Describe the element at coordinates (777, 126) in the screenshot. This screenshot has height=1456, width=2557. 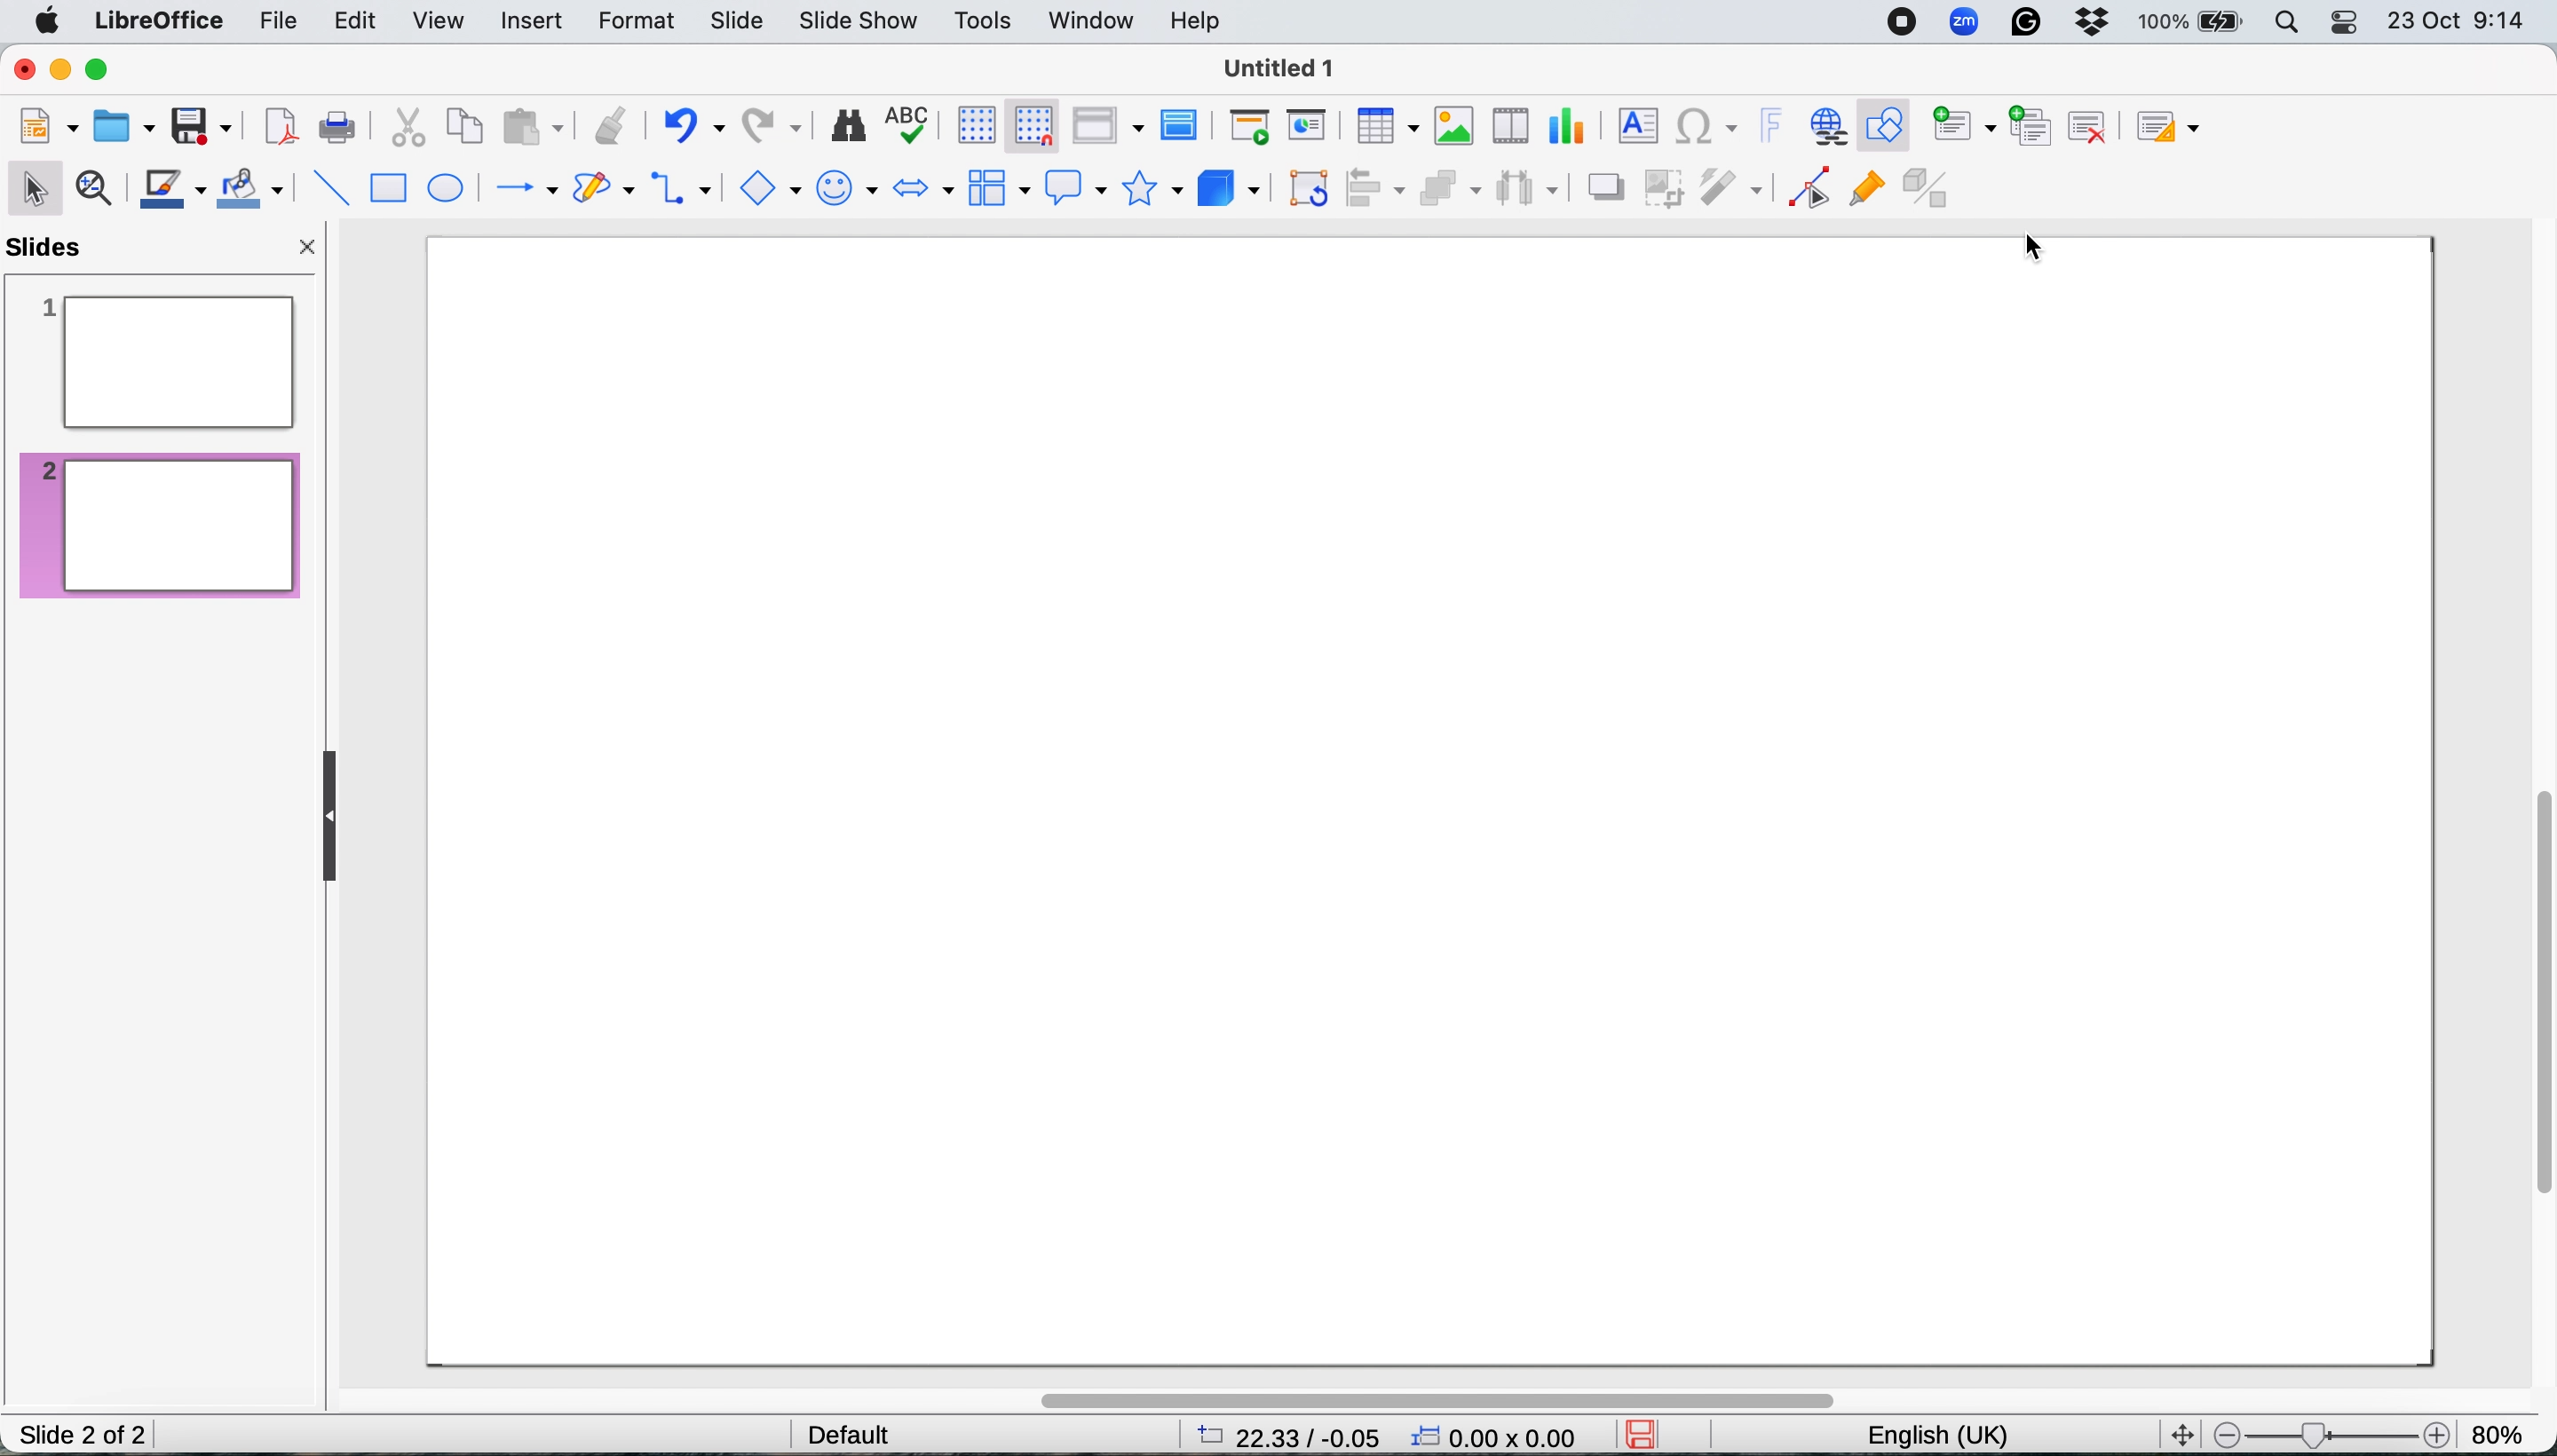
I see `redo` at that location.